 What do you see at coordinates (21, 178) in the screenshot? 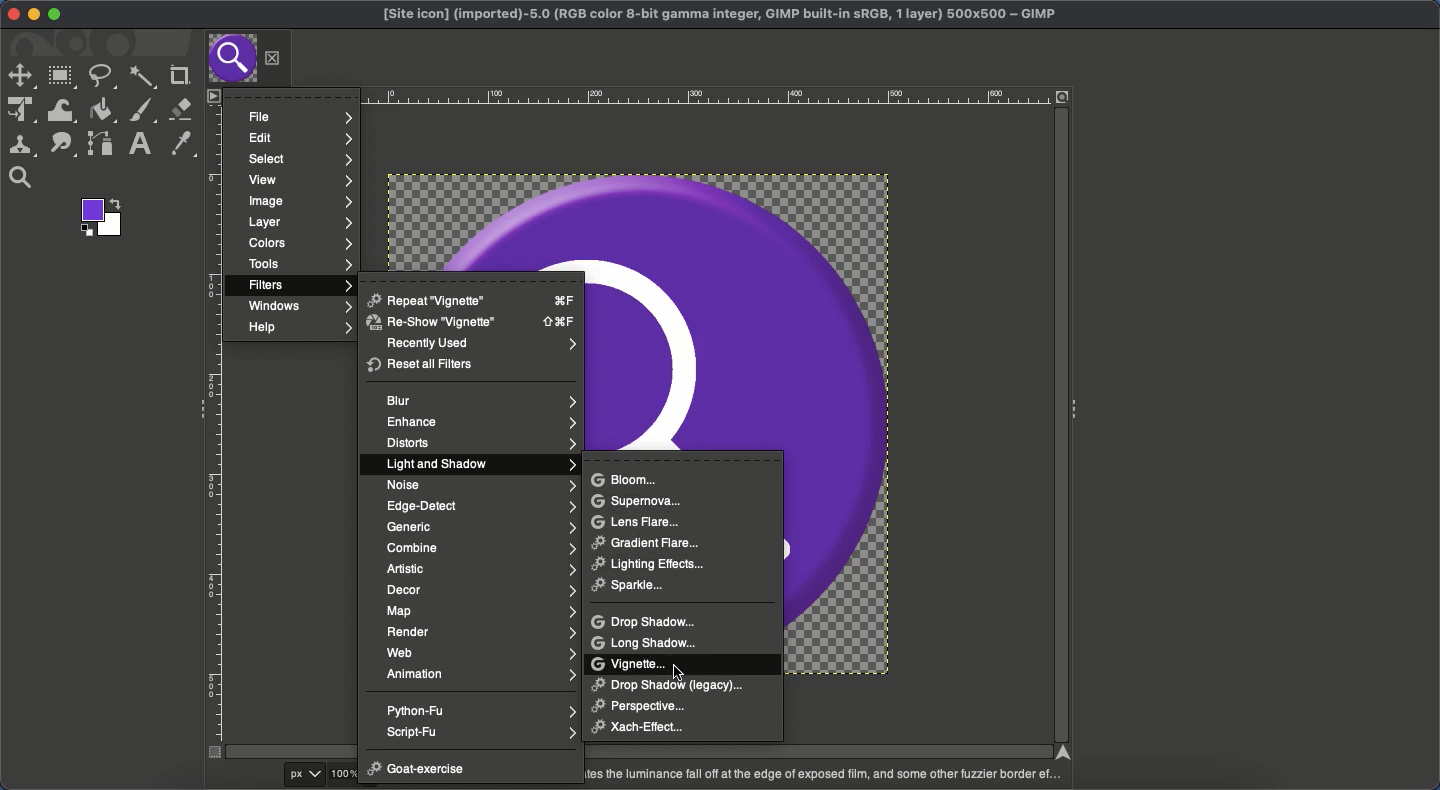
I see `Magnify` at bounding box center [21, 178].